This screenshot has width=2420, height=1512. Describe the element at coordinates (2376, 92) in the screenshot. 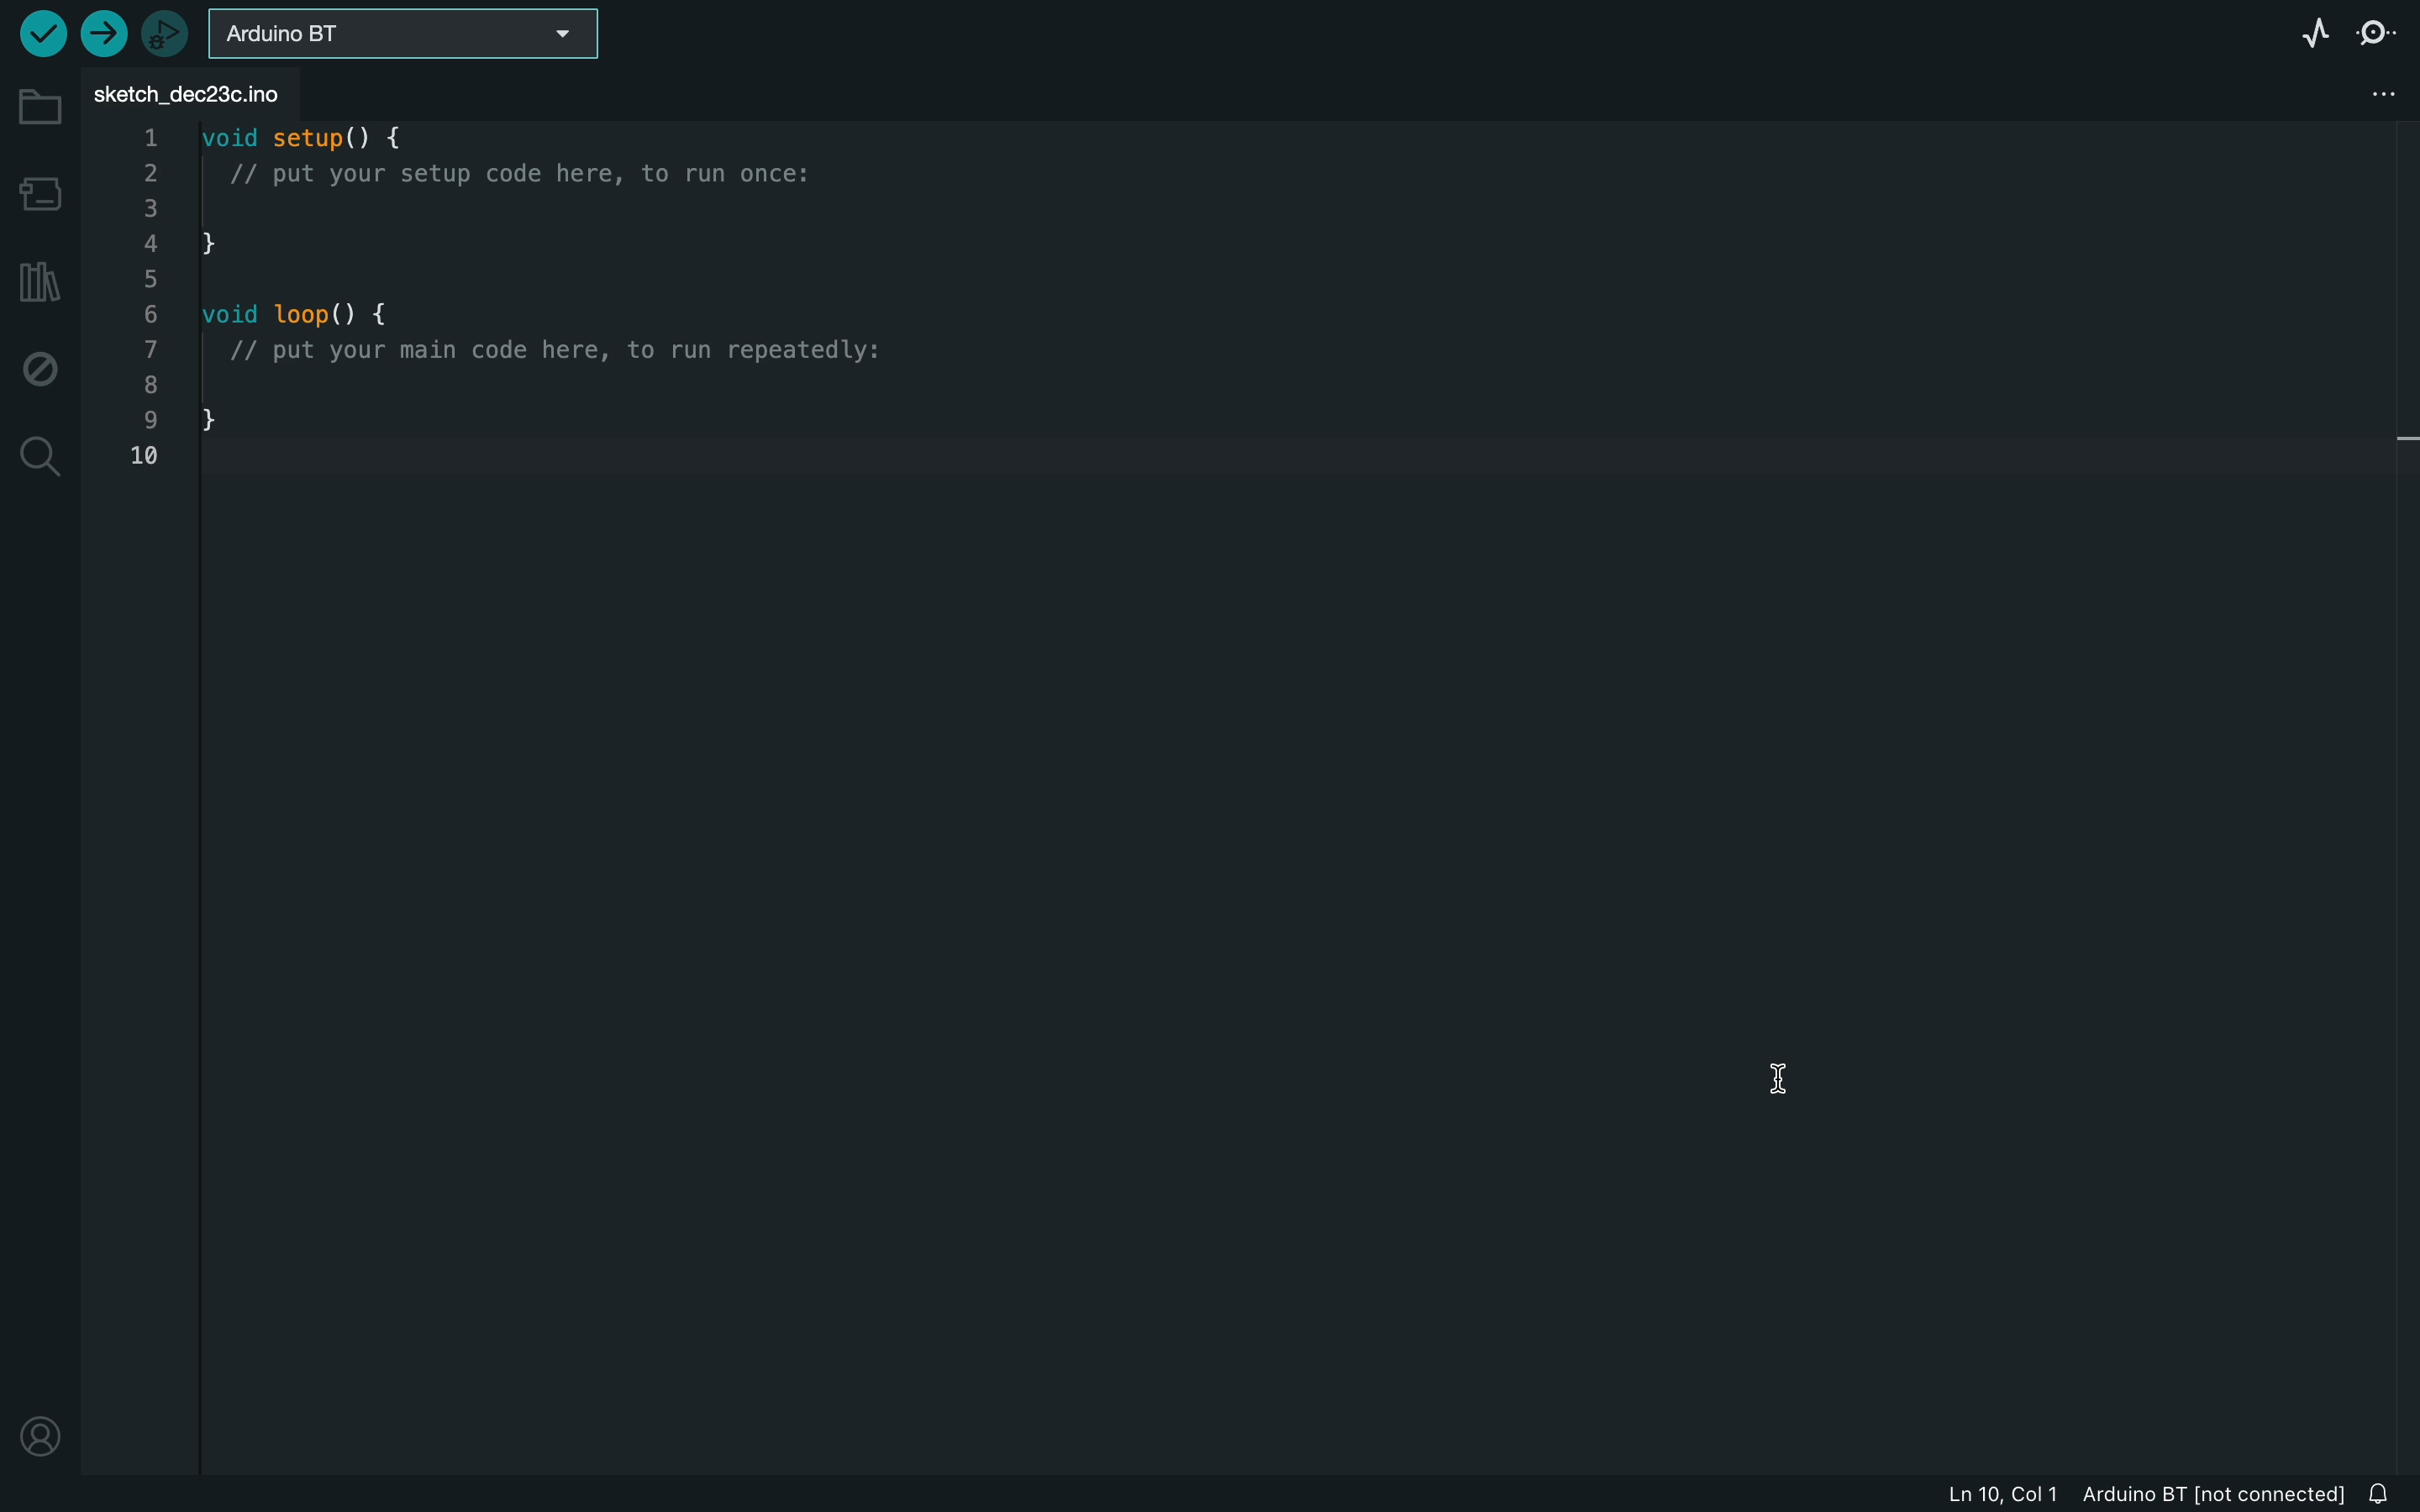

I see `file setting` at that location.